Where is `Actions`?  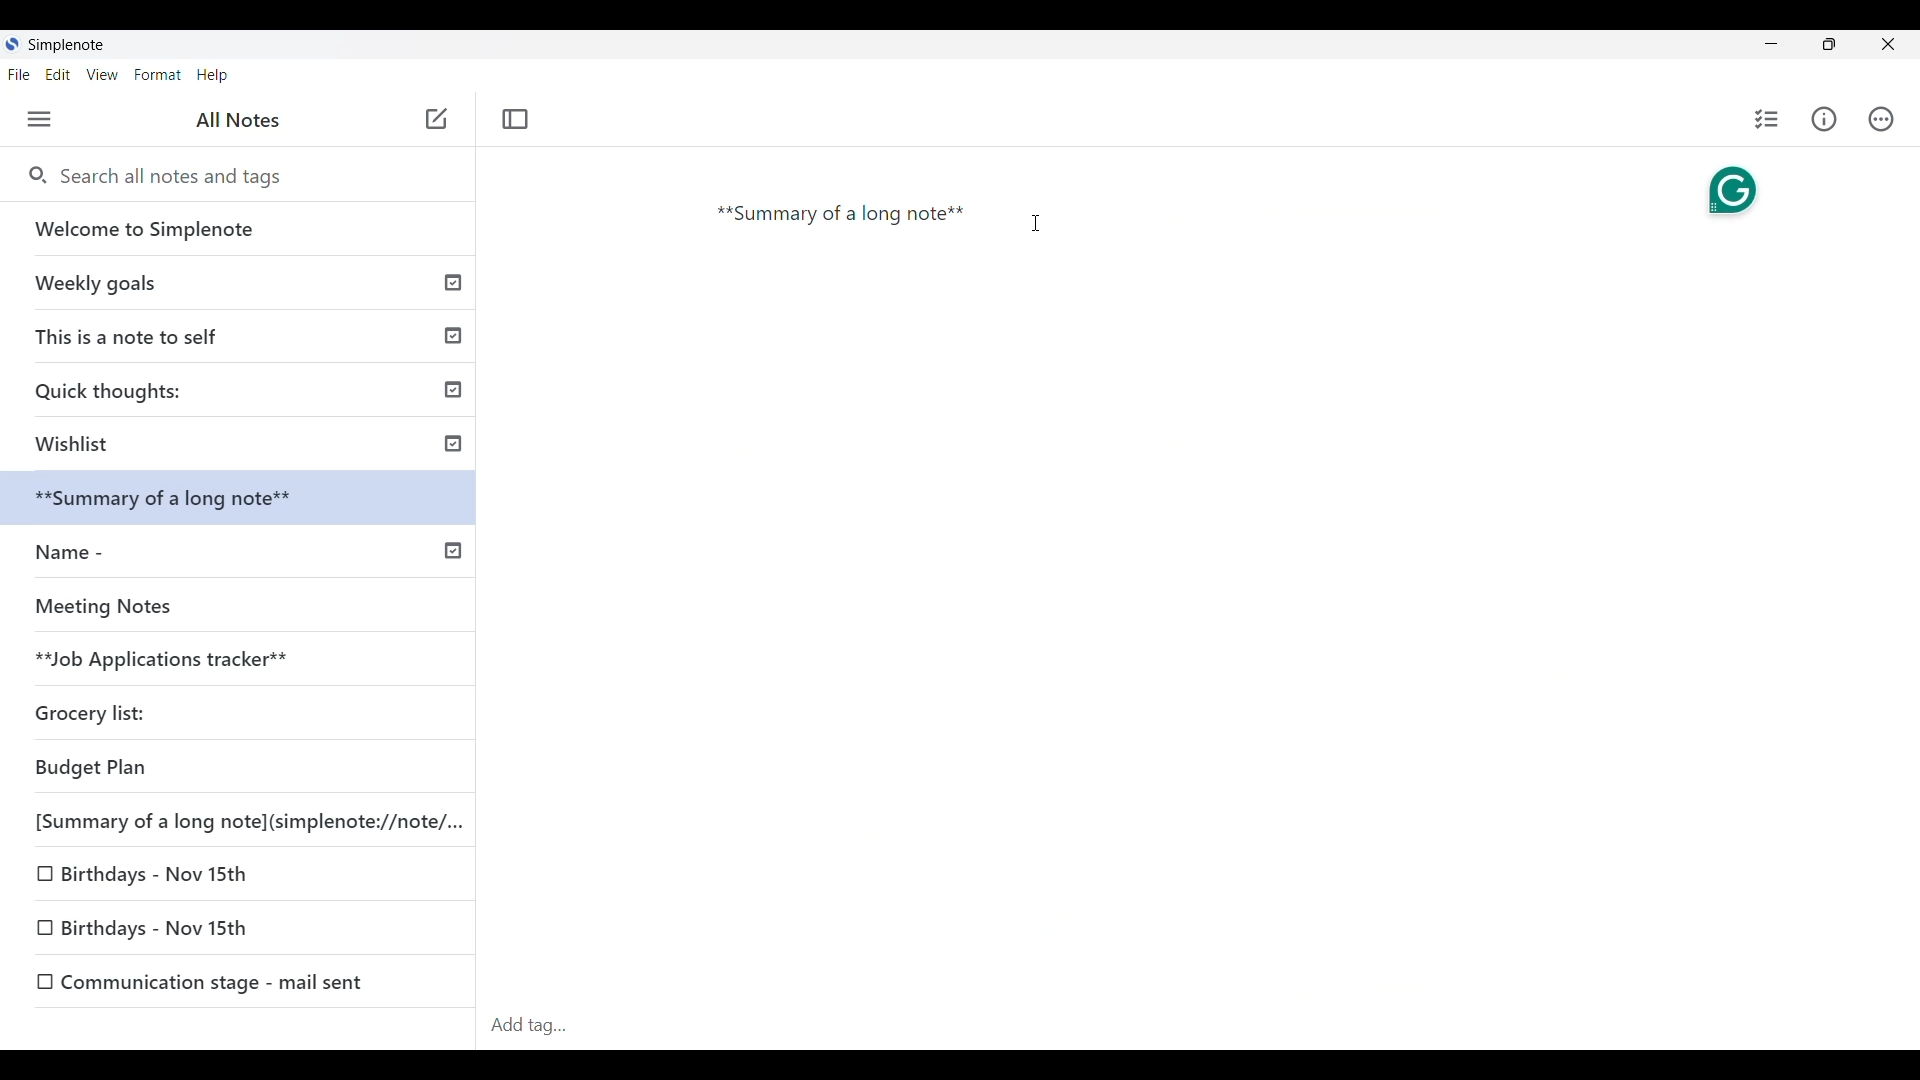 Actions is located at coordinates (1882, 119).